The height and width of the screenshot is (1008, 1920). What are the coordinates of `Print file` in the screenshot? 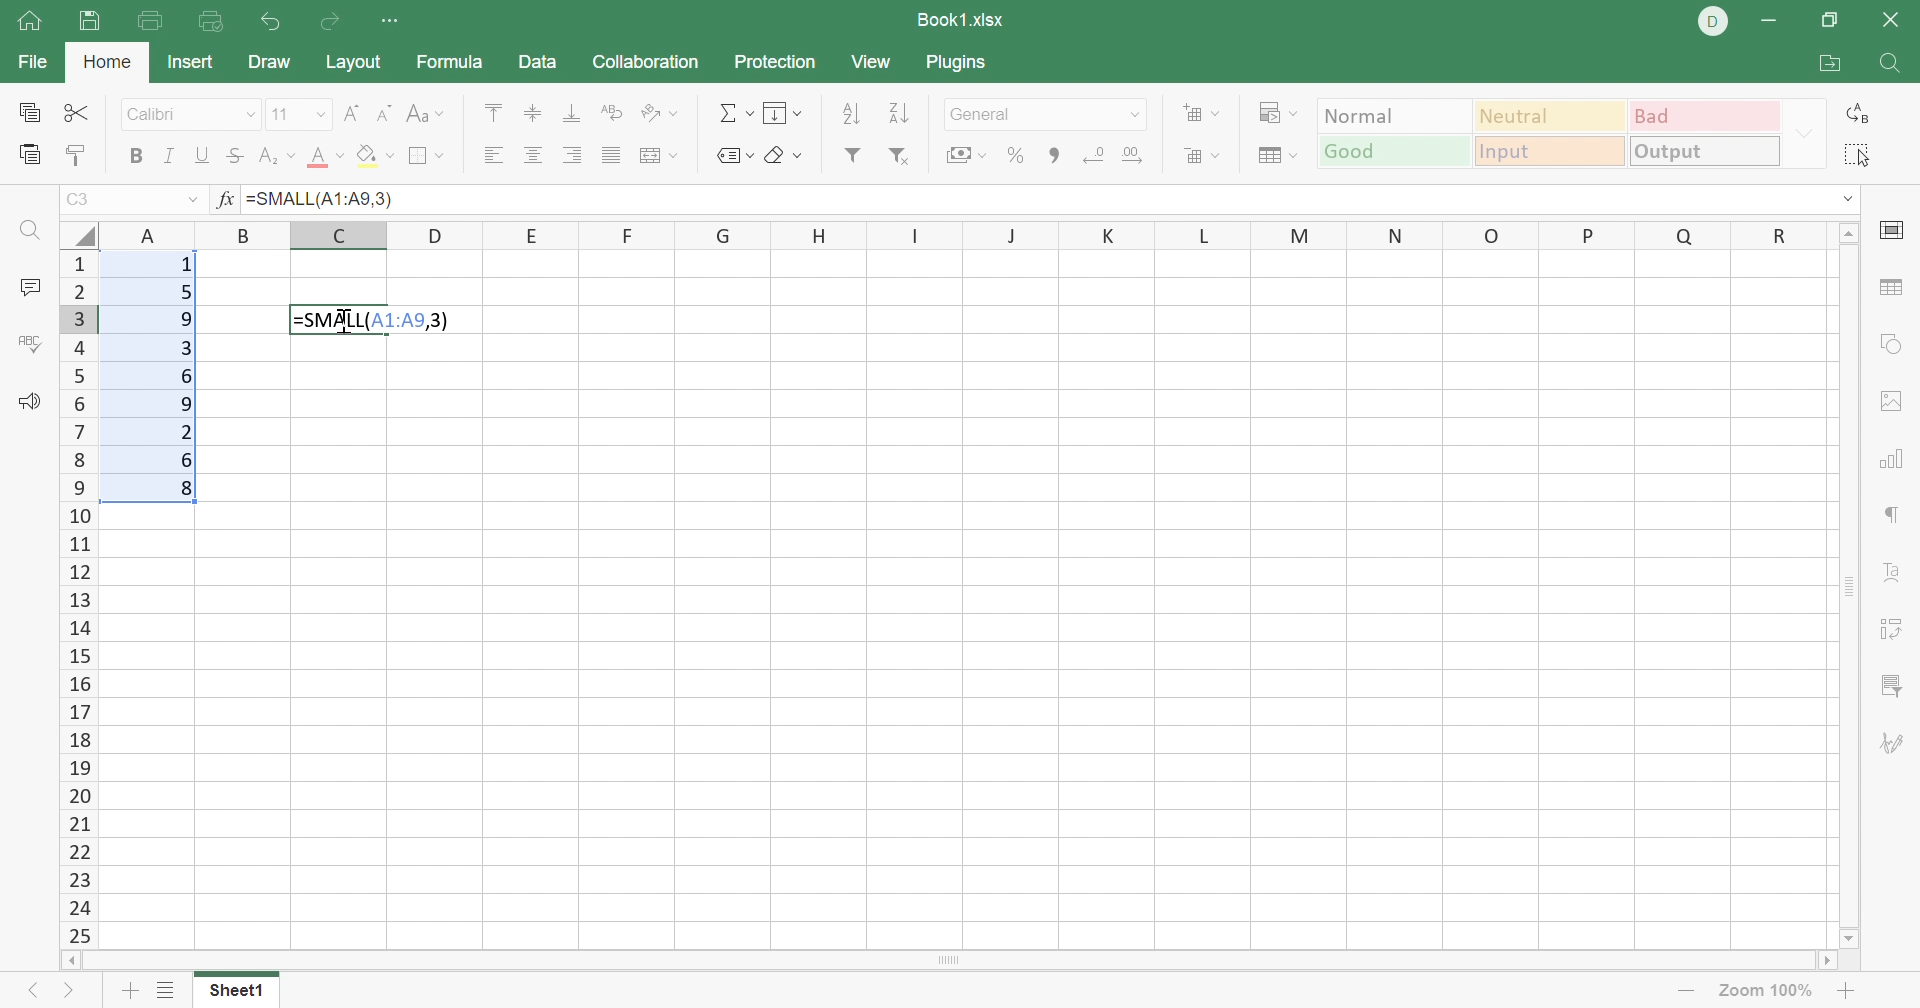 It's located at (149, 20).